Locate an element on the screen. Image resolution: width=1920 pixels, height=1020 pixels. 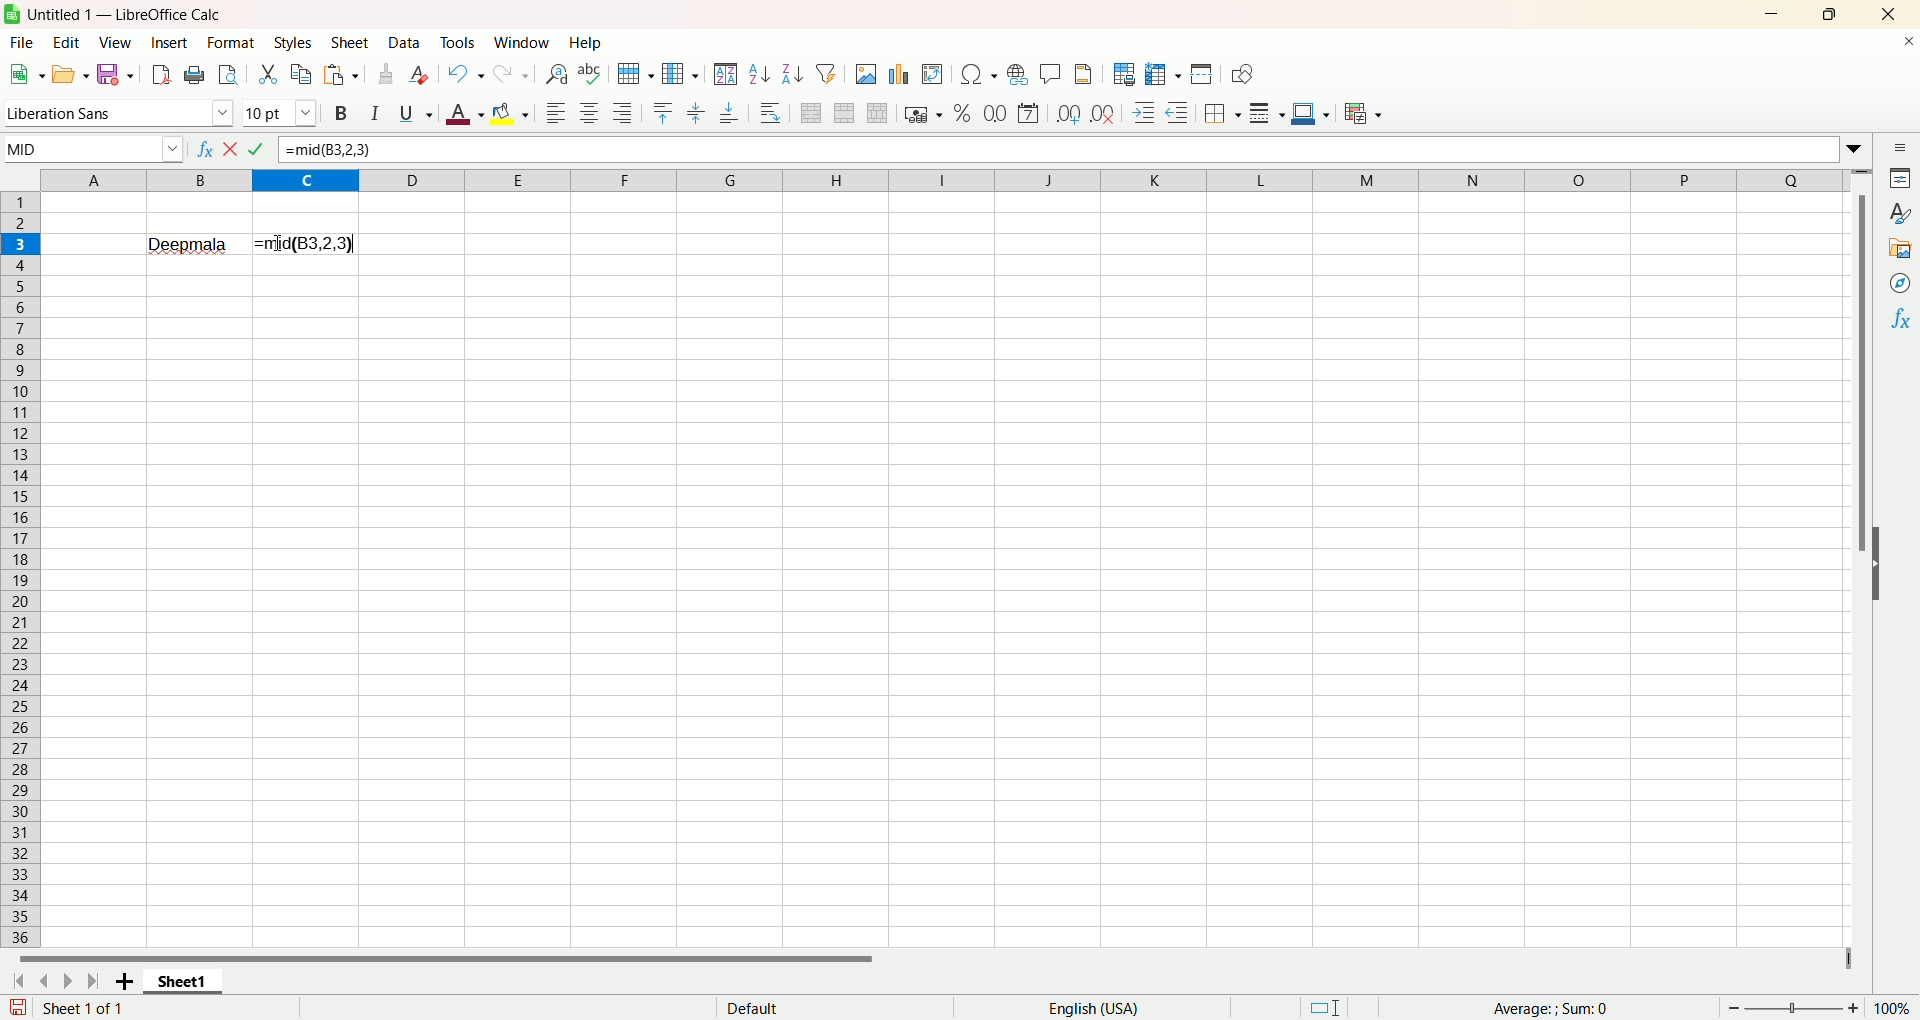
Formula is located at coordinates (1550, 1008).